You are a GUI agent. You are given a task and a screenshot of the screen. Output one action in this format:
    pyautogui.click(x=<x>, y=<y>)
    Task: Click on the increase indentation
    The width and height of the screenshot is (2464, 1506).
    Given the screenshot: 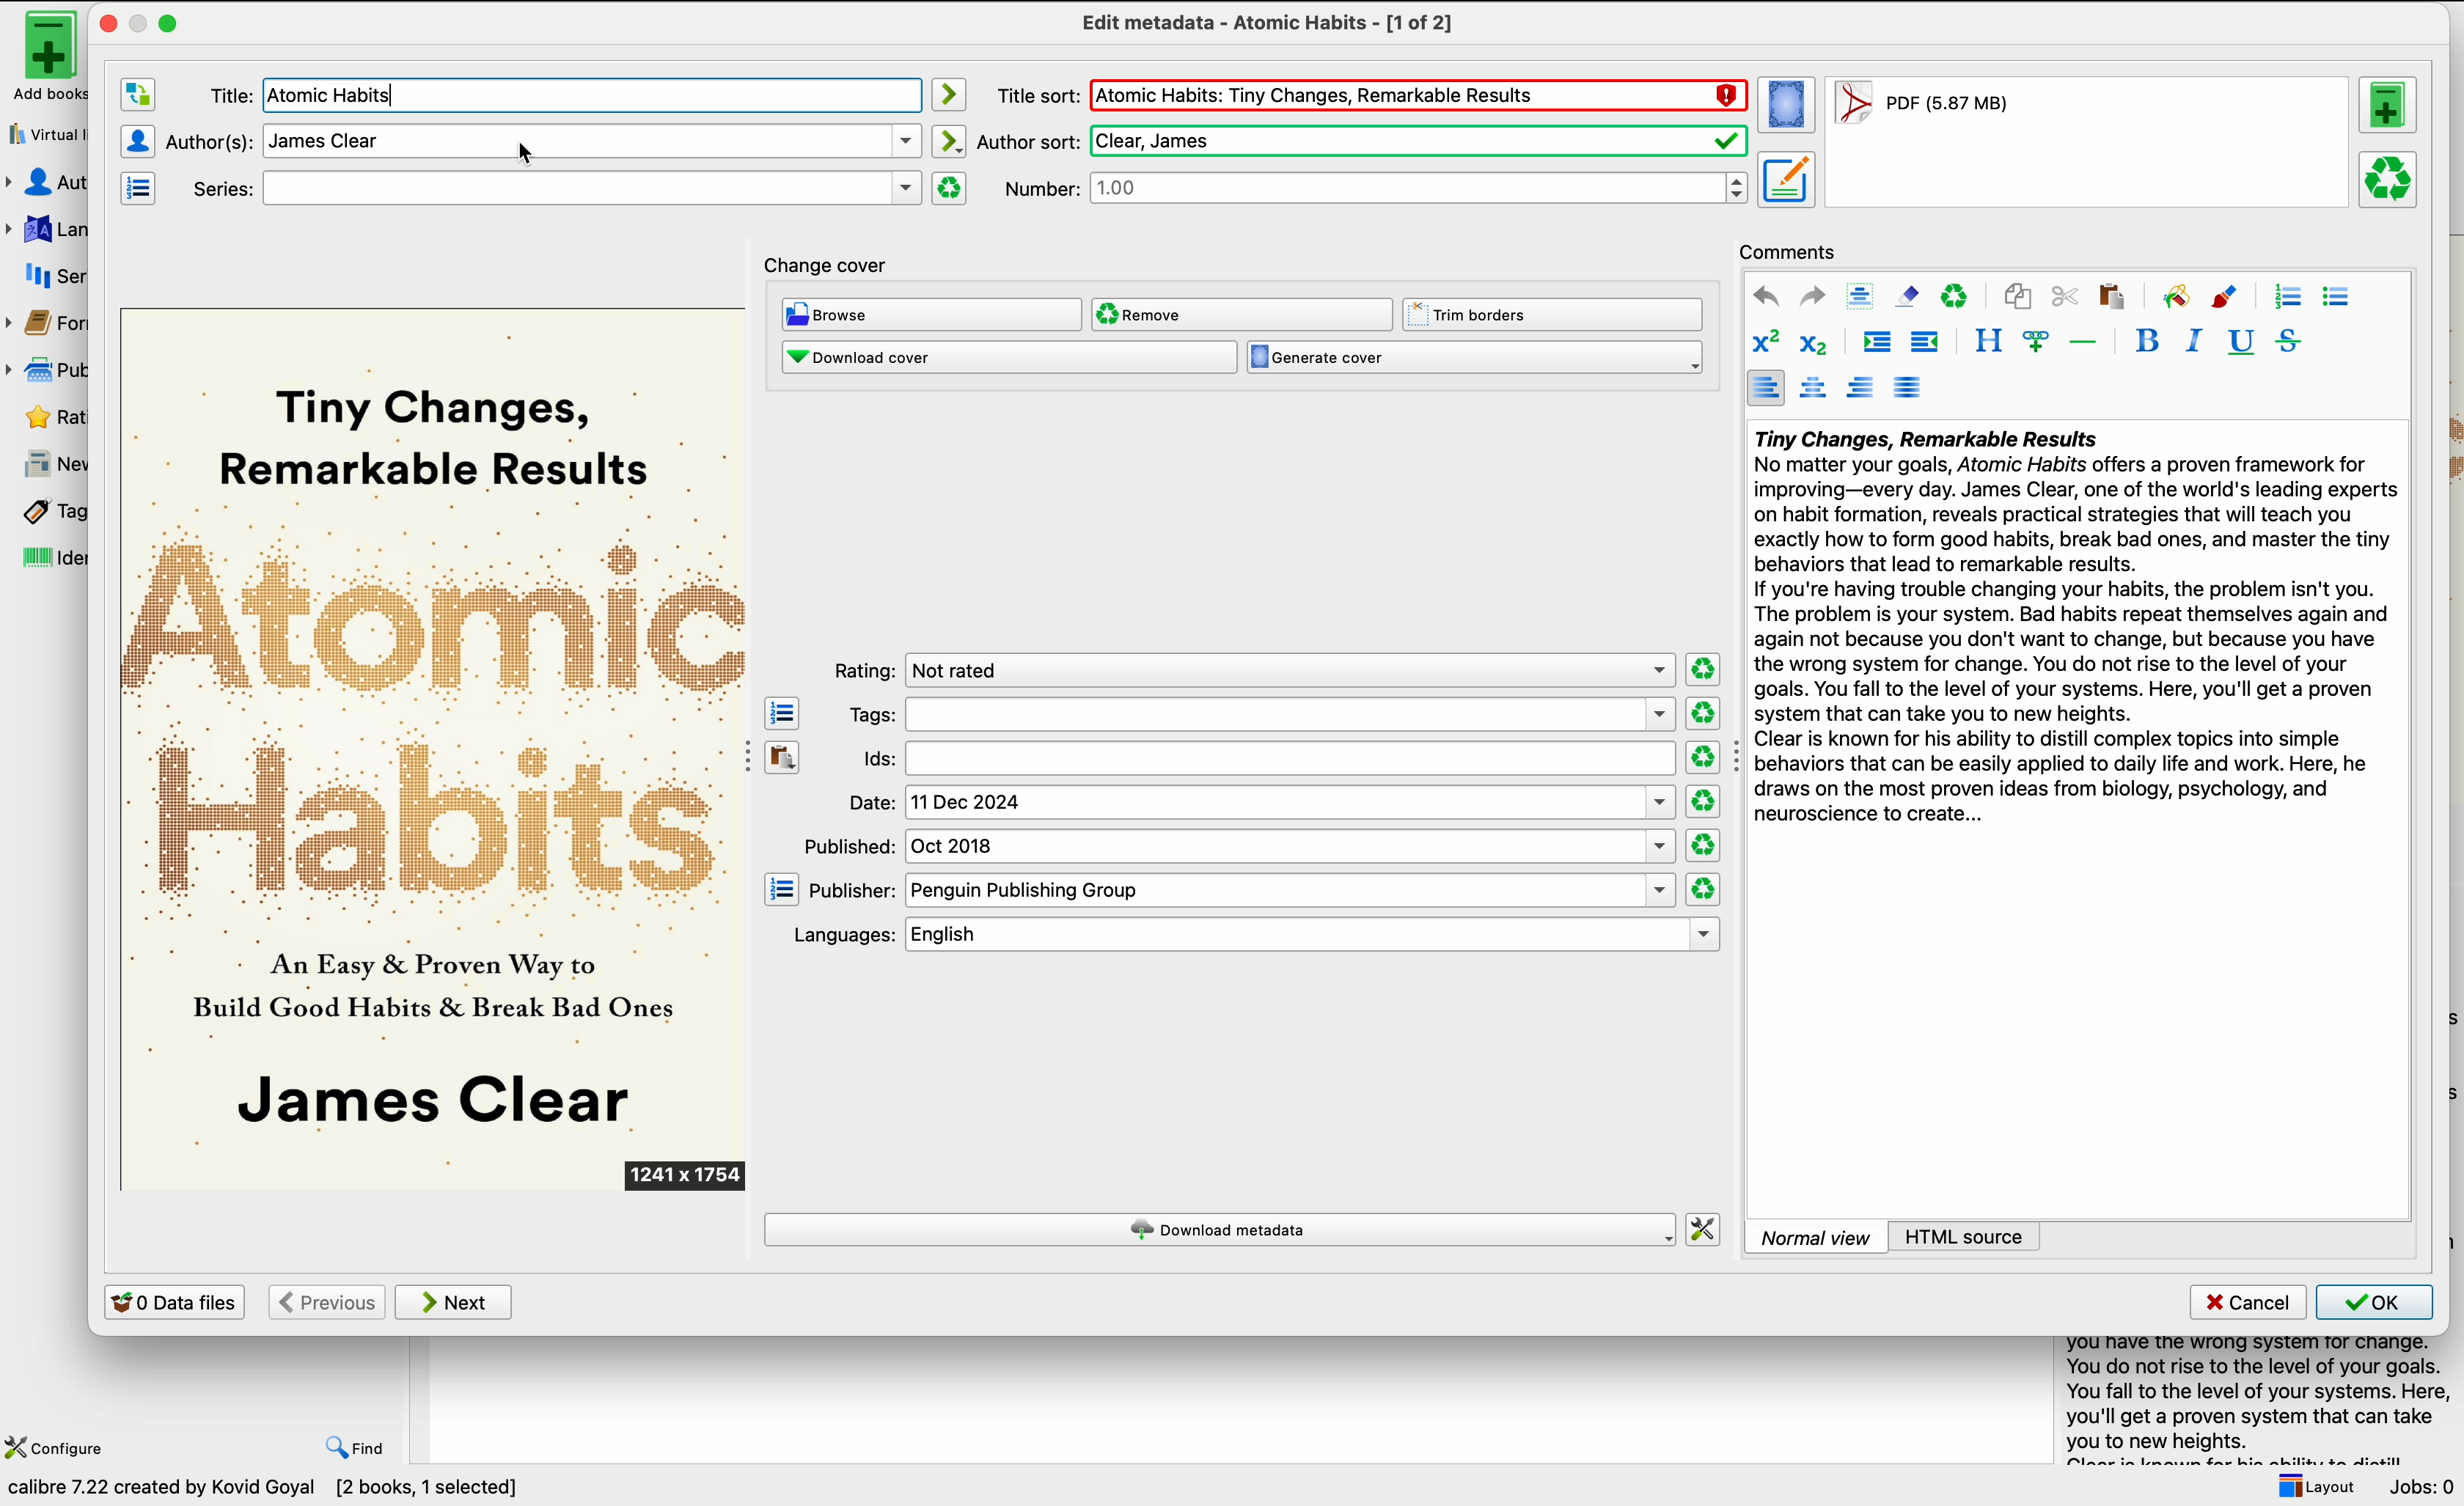 What is the action you would take?
    pyautogui.click(x=1877, y=343)
    